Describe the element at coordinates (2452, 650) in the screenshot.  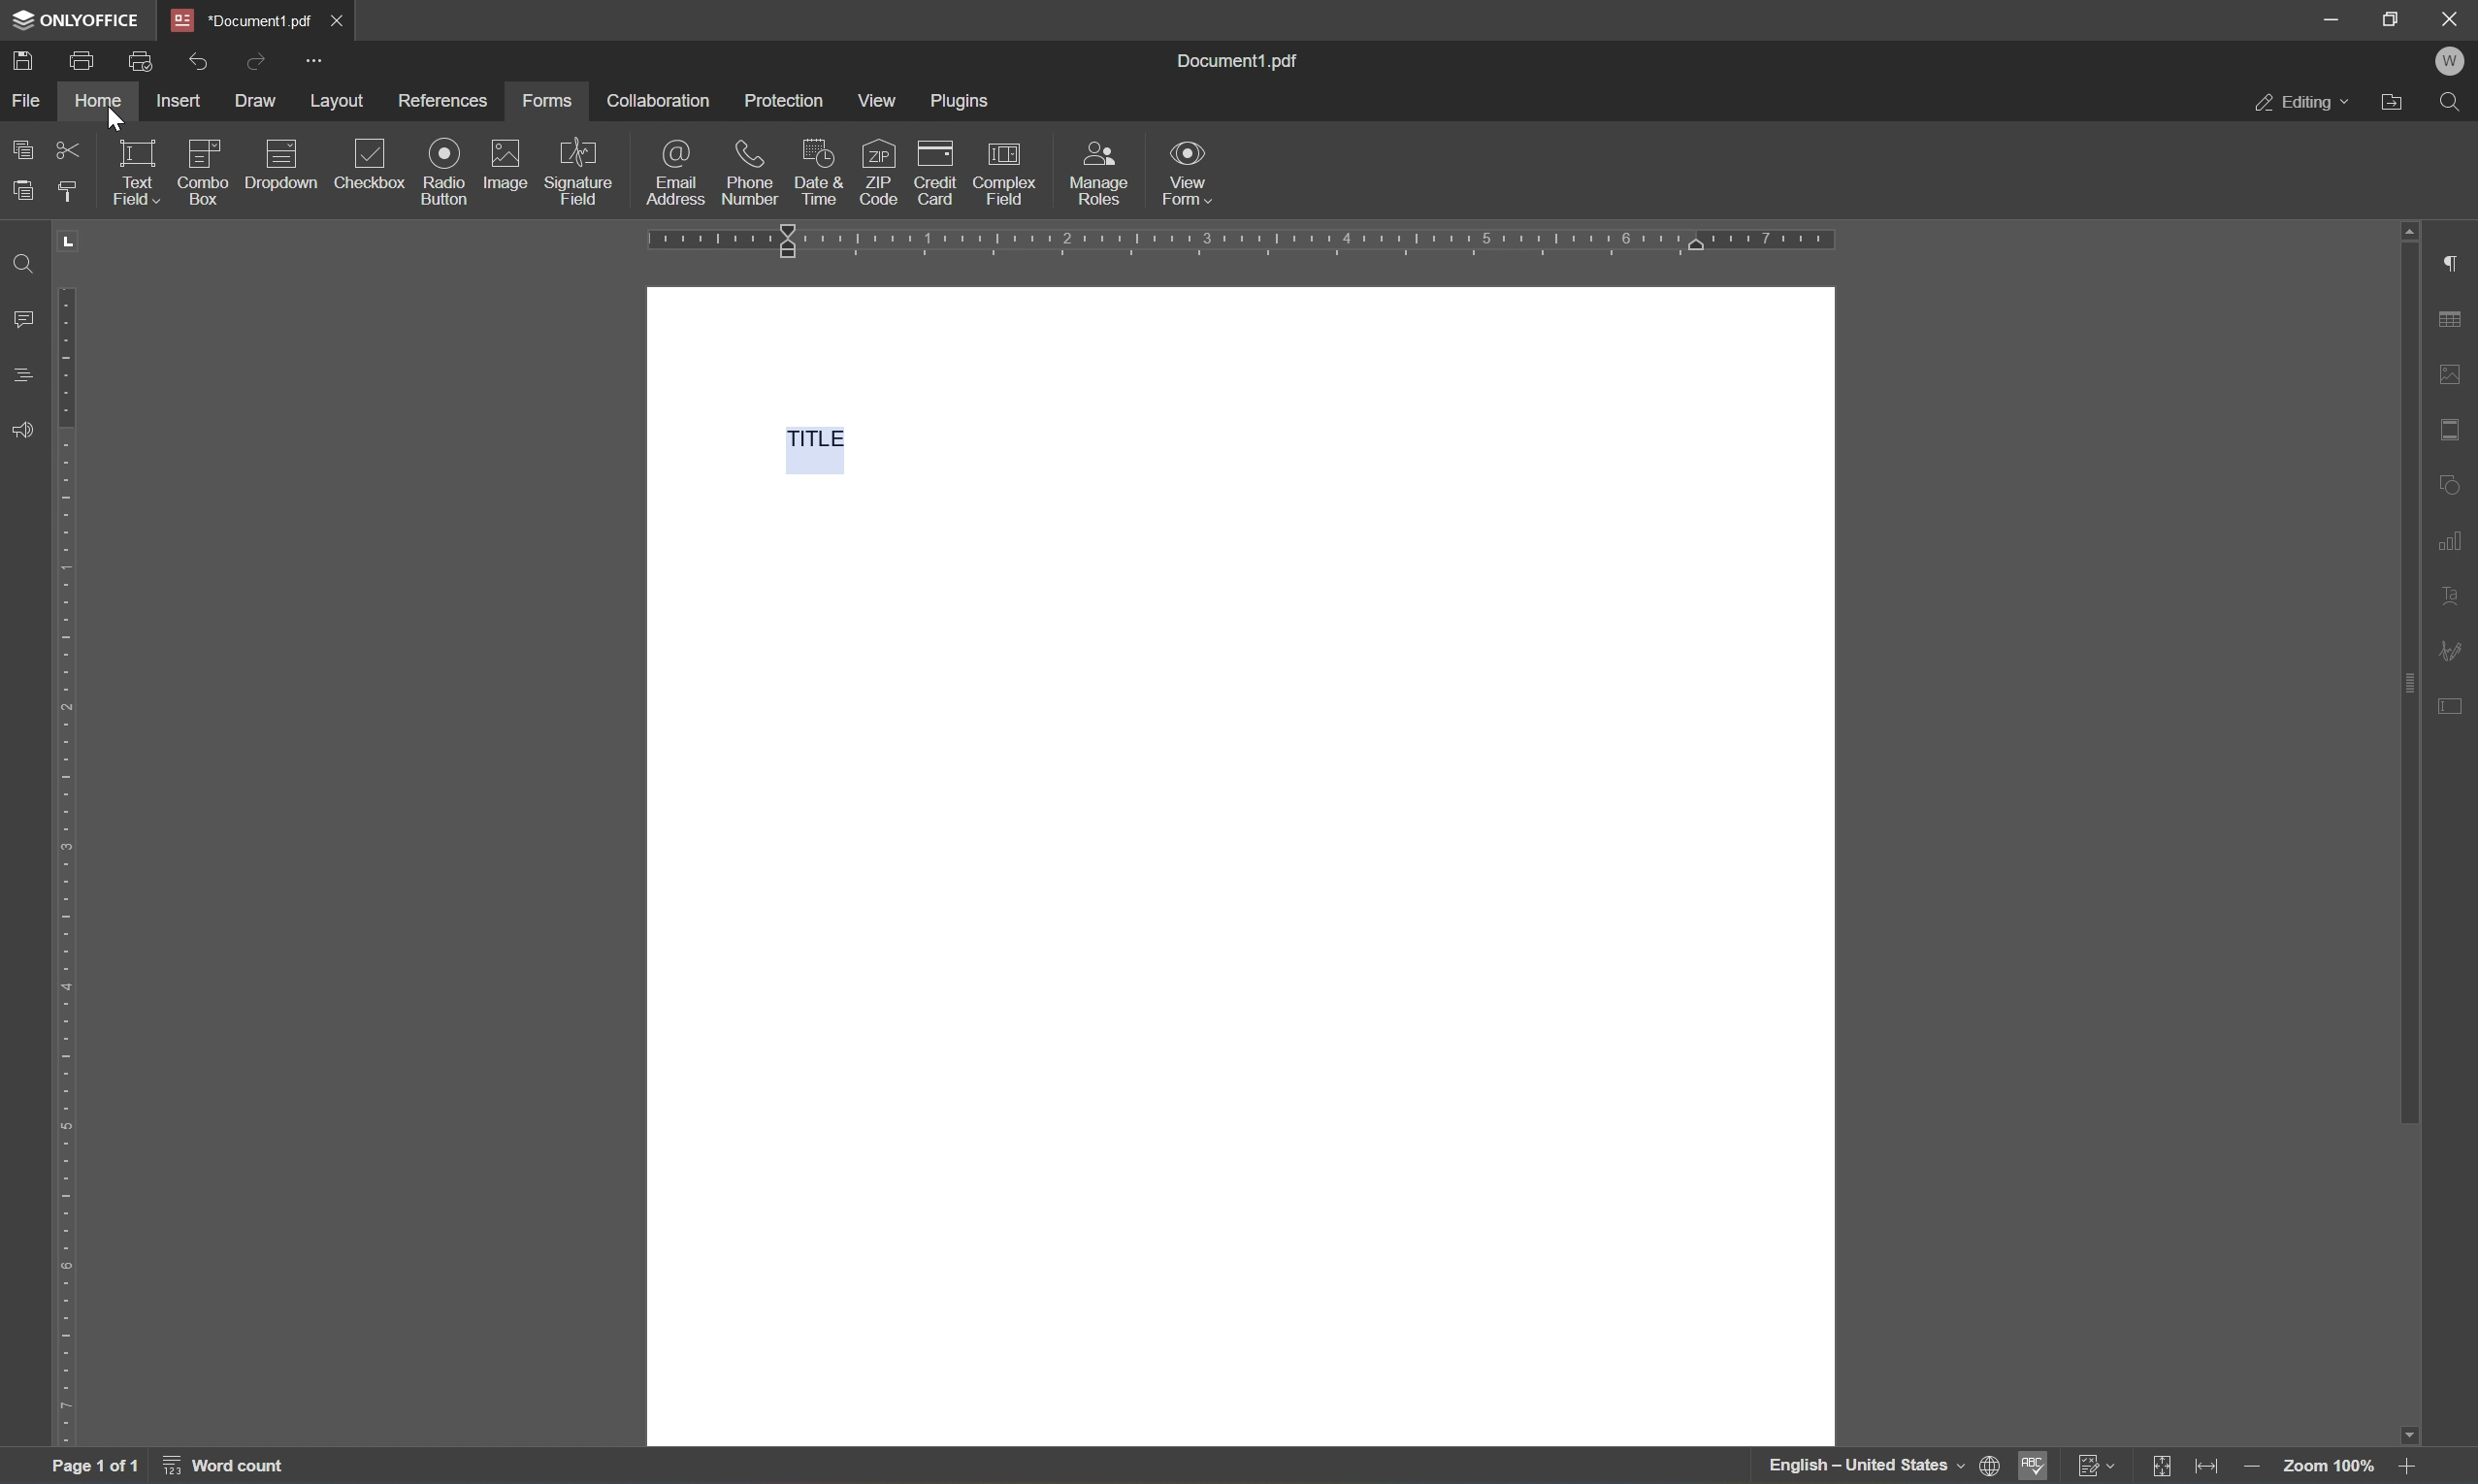
I see `signature settings` at that location.